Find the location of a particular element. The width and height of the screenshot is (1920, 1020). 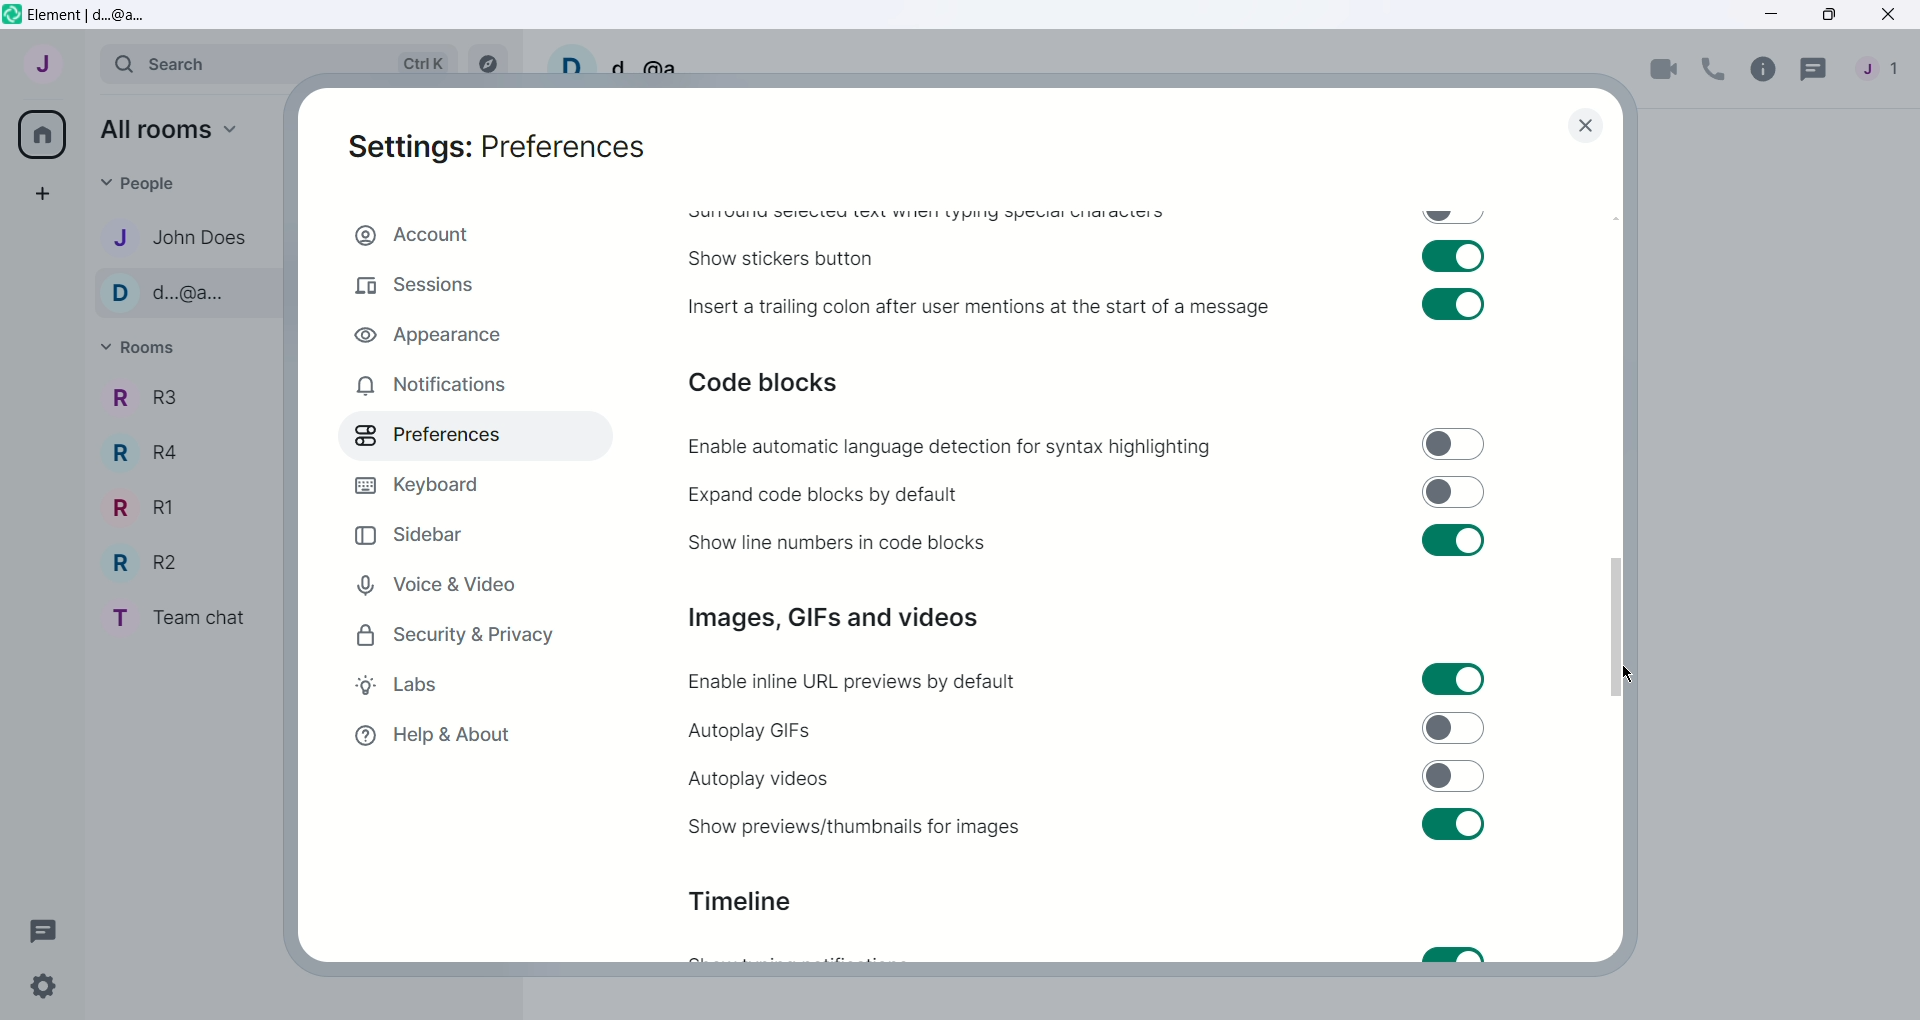

Toggle switch on for enable inline URL previews by default is located at coordinates (1454, 678).